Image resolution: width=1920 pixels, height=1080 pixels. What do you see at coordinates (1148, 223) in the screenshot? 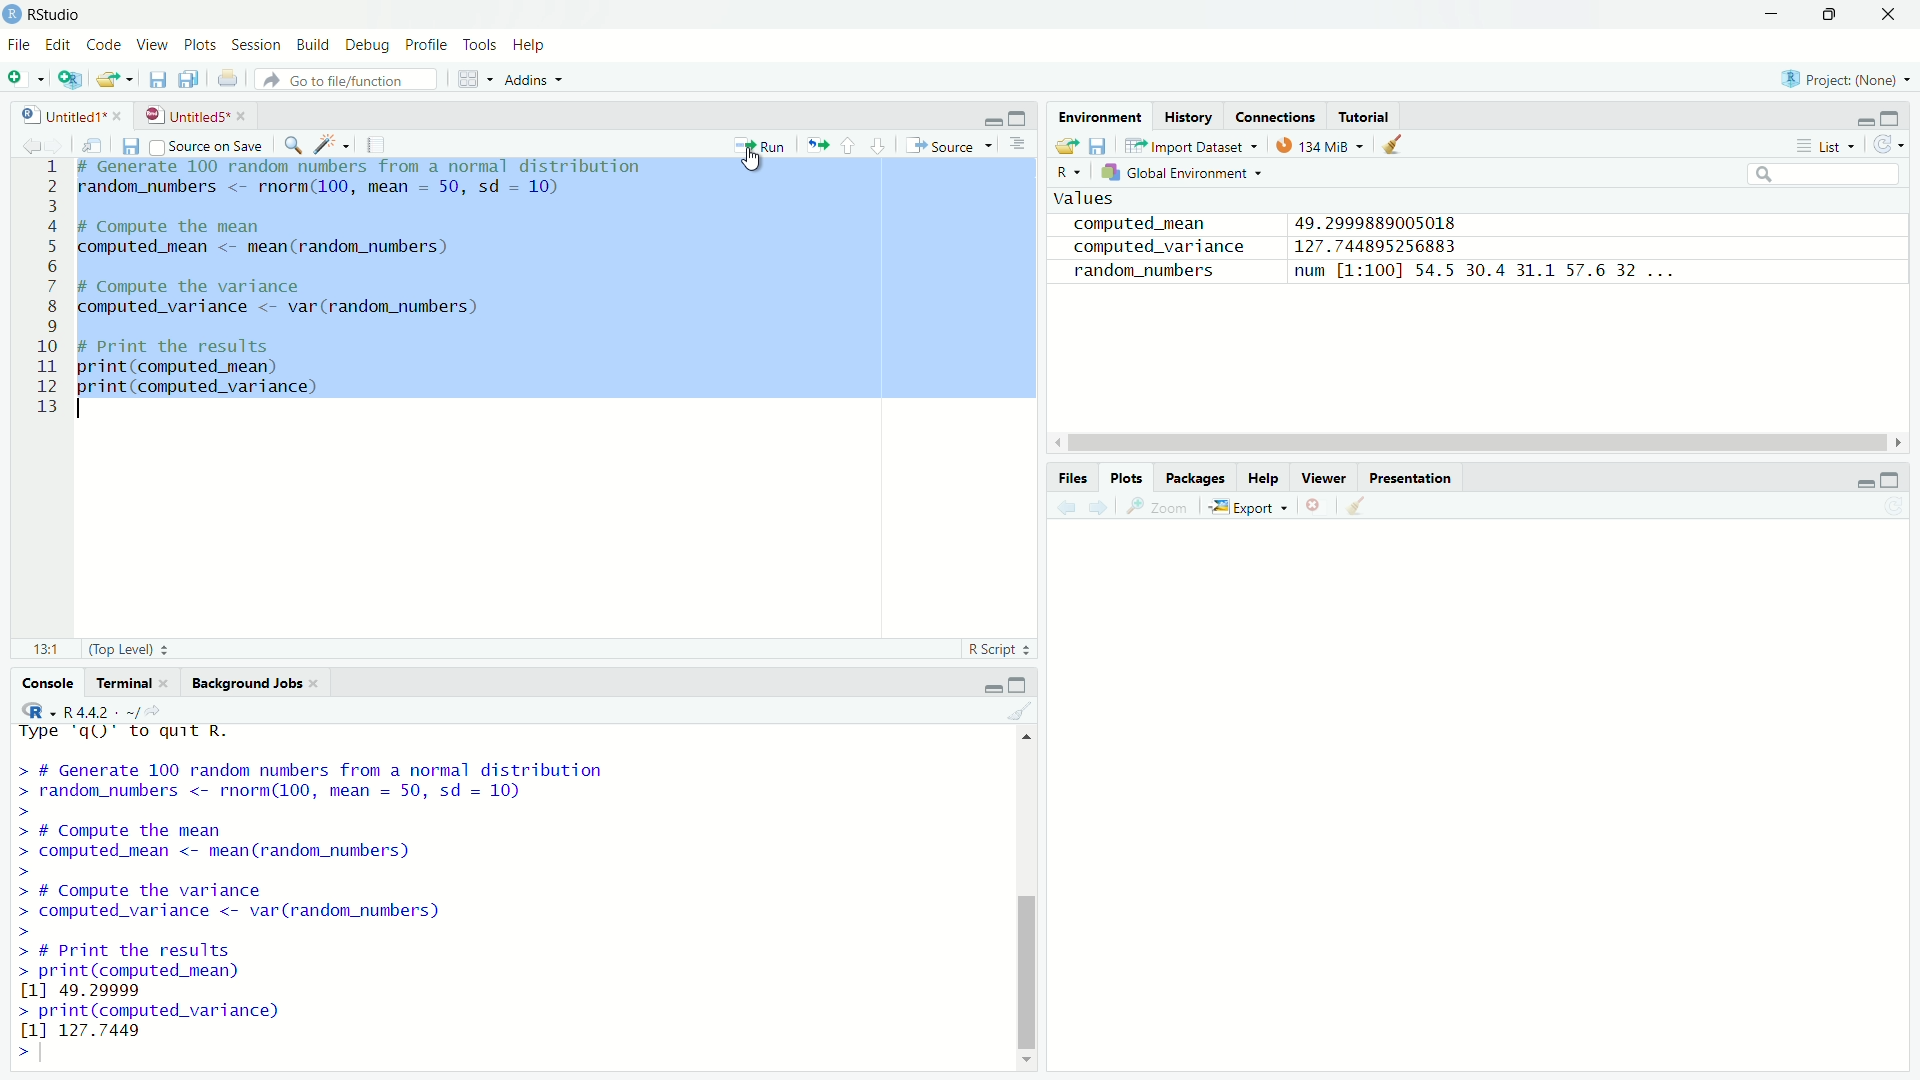
I see `computed_mean` at bounding box center [1148, 223].